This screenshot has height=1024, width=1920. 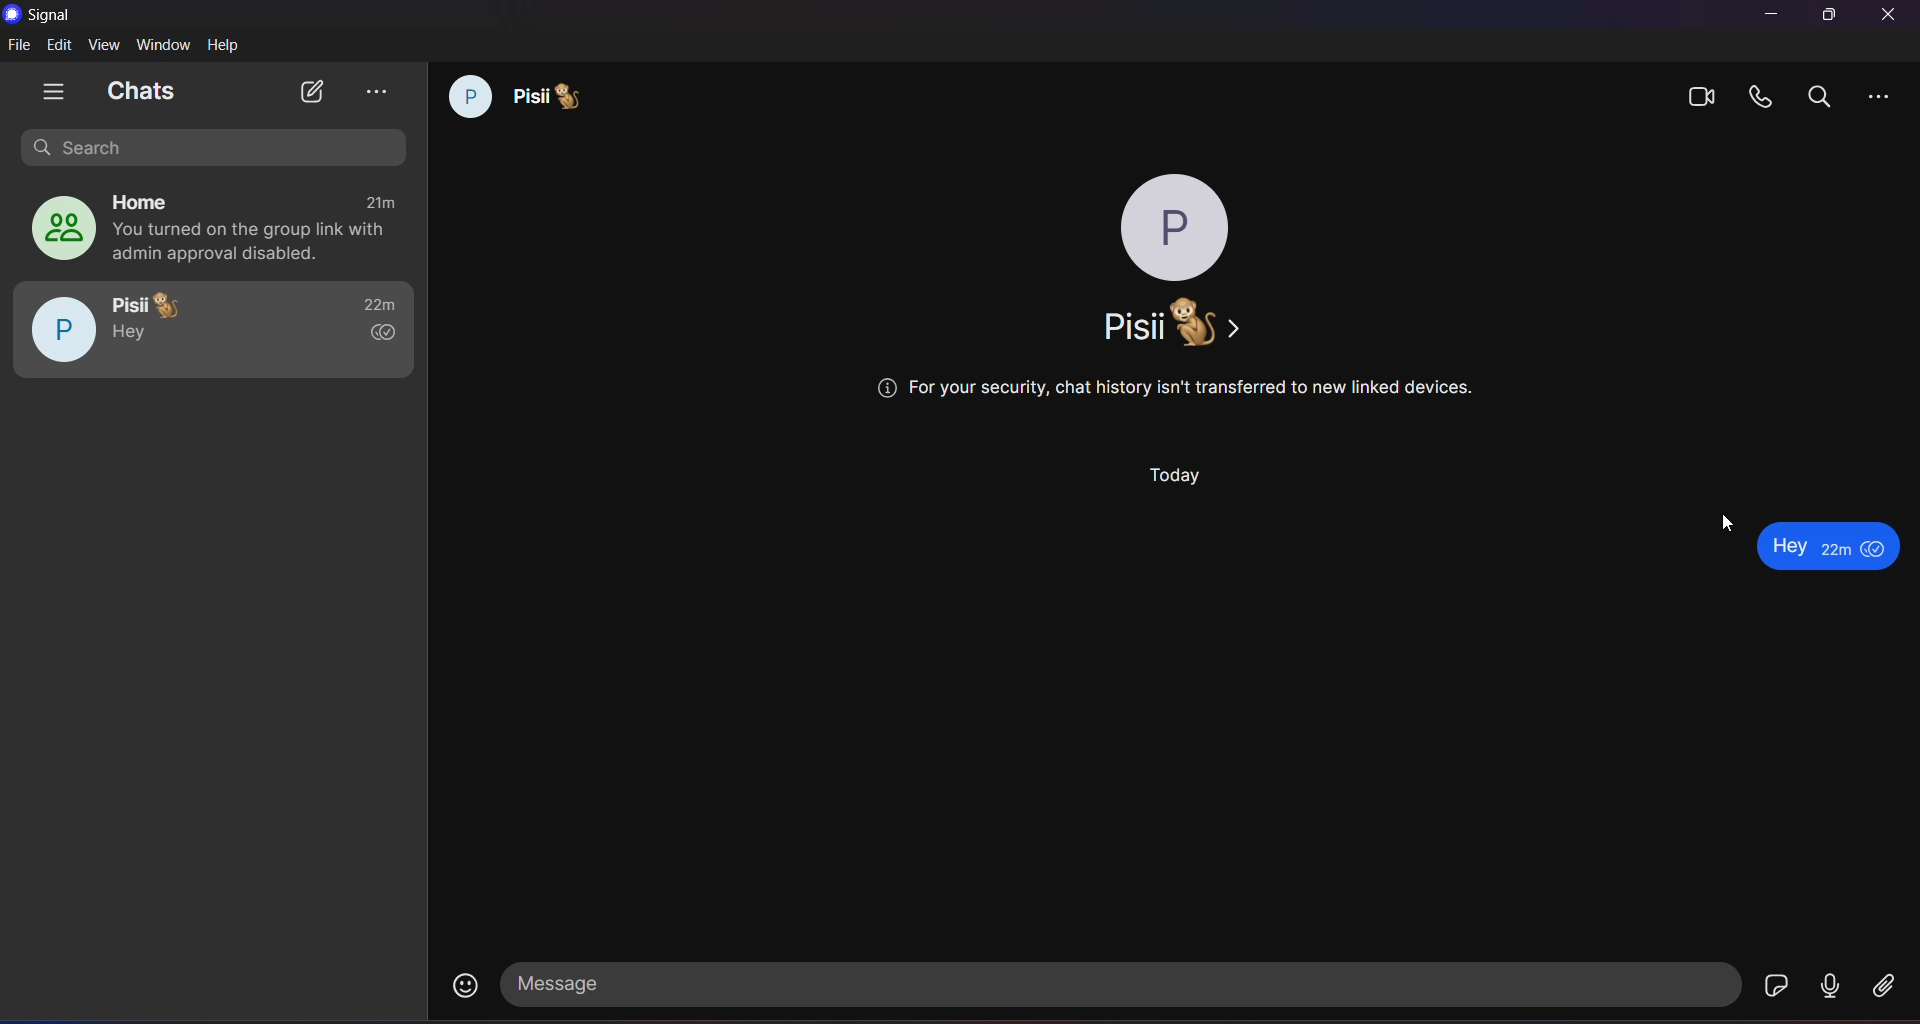 What do you see at coordinates (208, 230) in the screenshot?
I see `home group chat` at bounding box center [208, 230].